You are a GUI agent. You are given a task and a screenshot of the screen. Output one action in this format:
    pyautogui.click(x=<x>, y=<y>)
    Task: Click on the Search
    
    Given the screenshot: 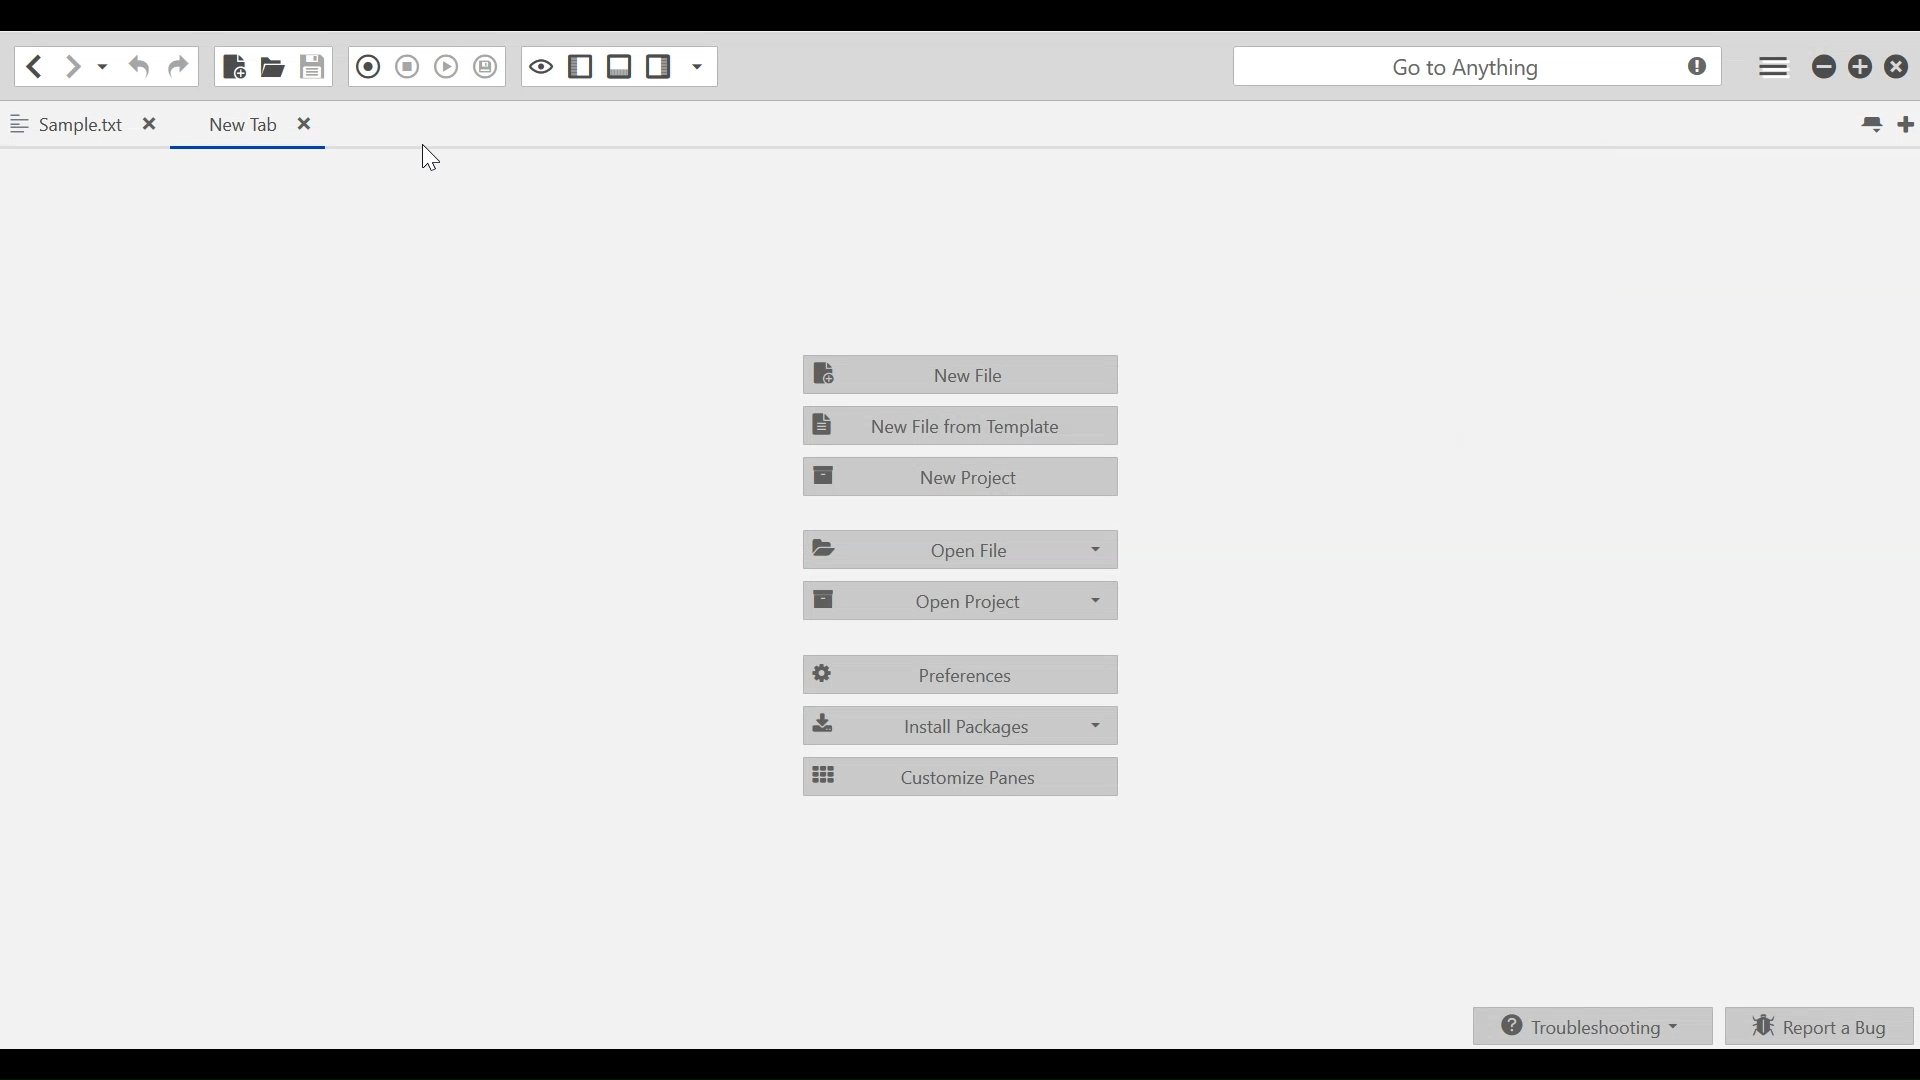 What is the action you would take?
    pyautogui.click(x=1475, y=67)
    